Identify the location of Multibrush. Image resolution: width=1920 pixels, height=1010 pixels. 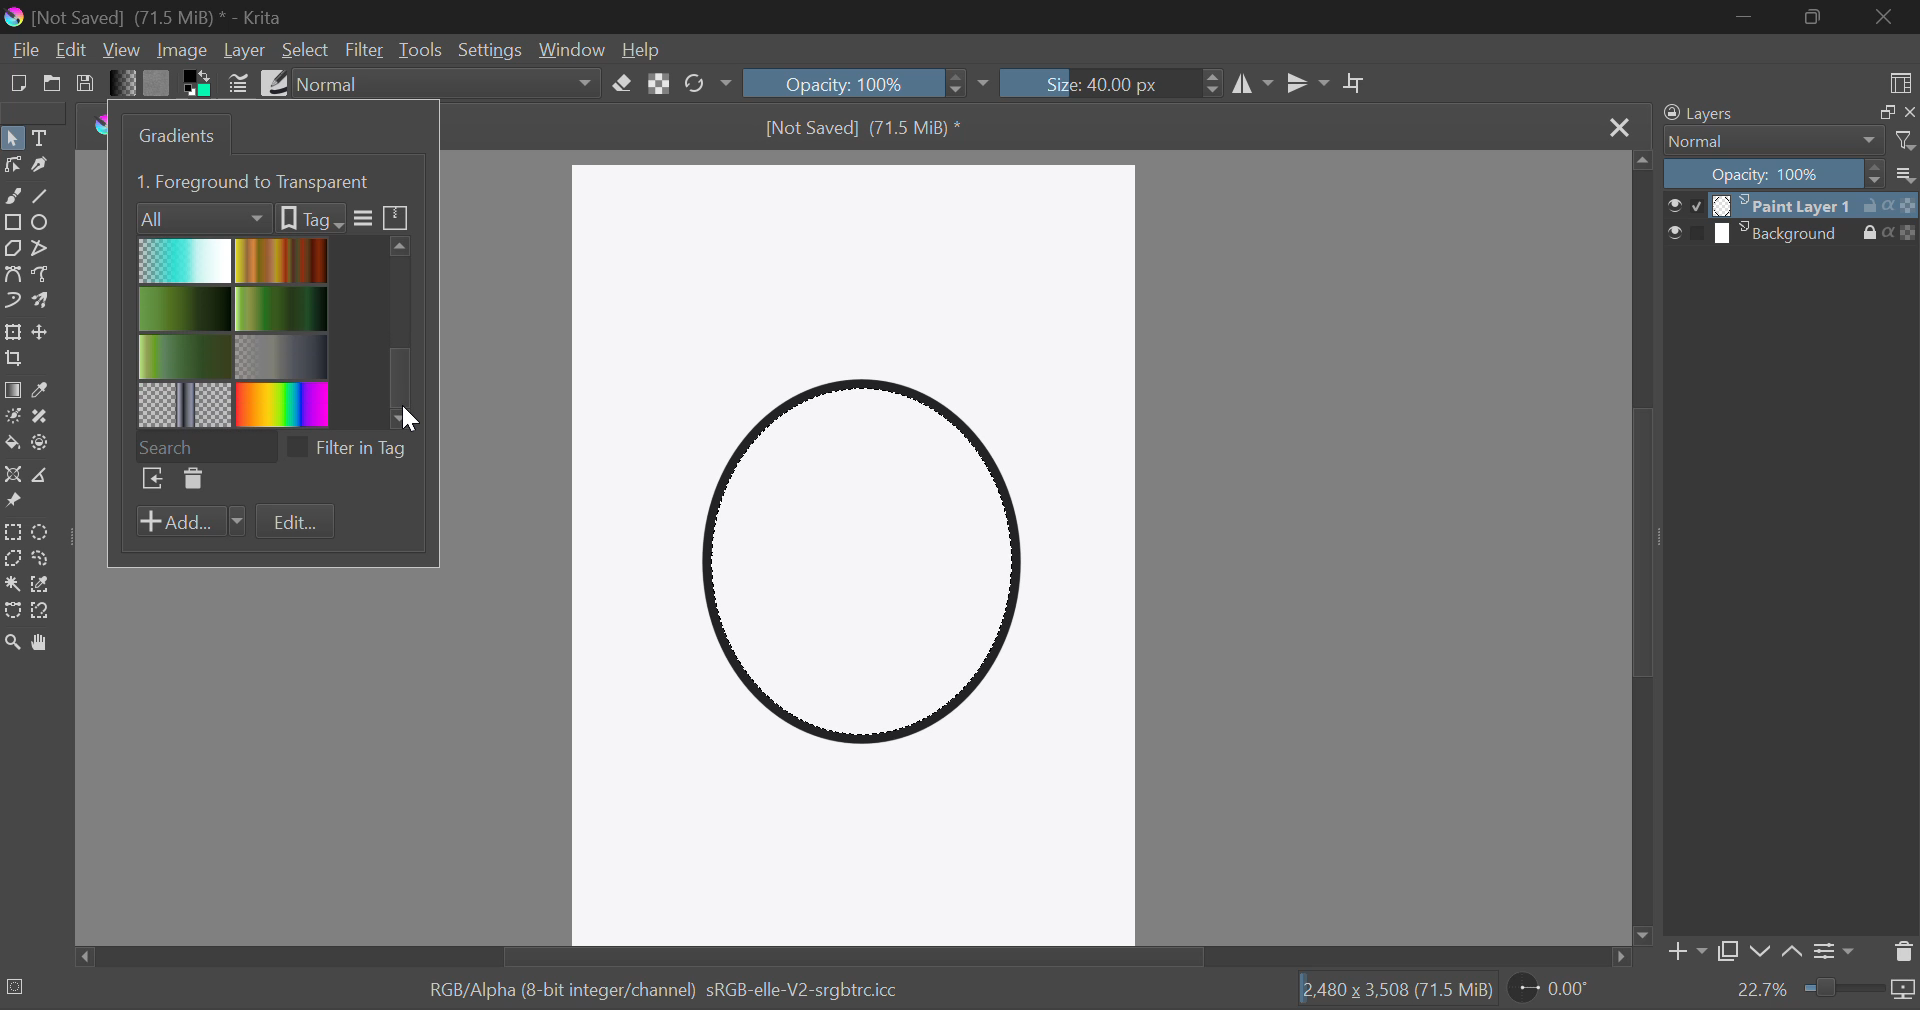
(43, 303).